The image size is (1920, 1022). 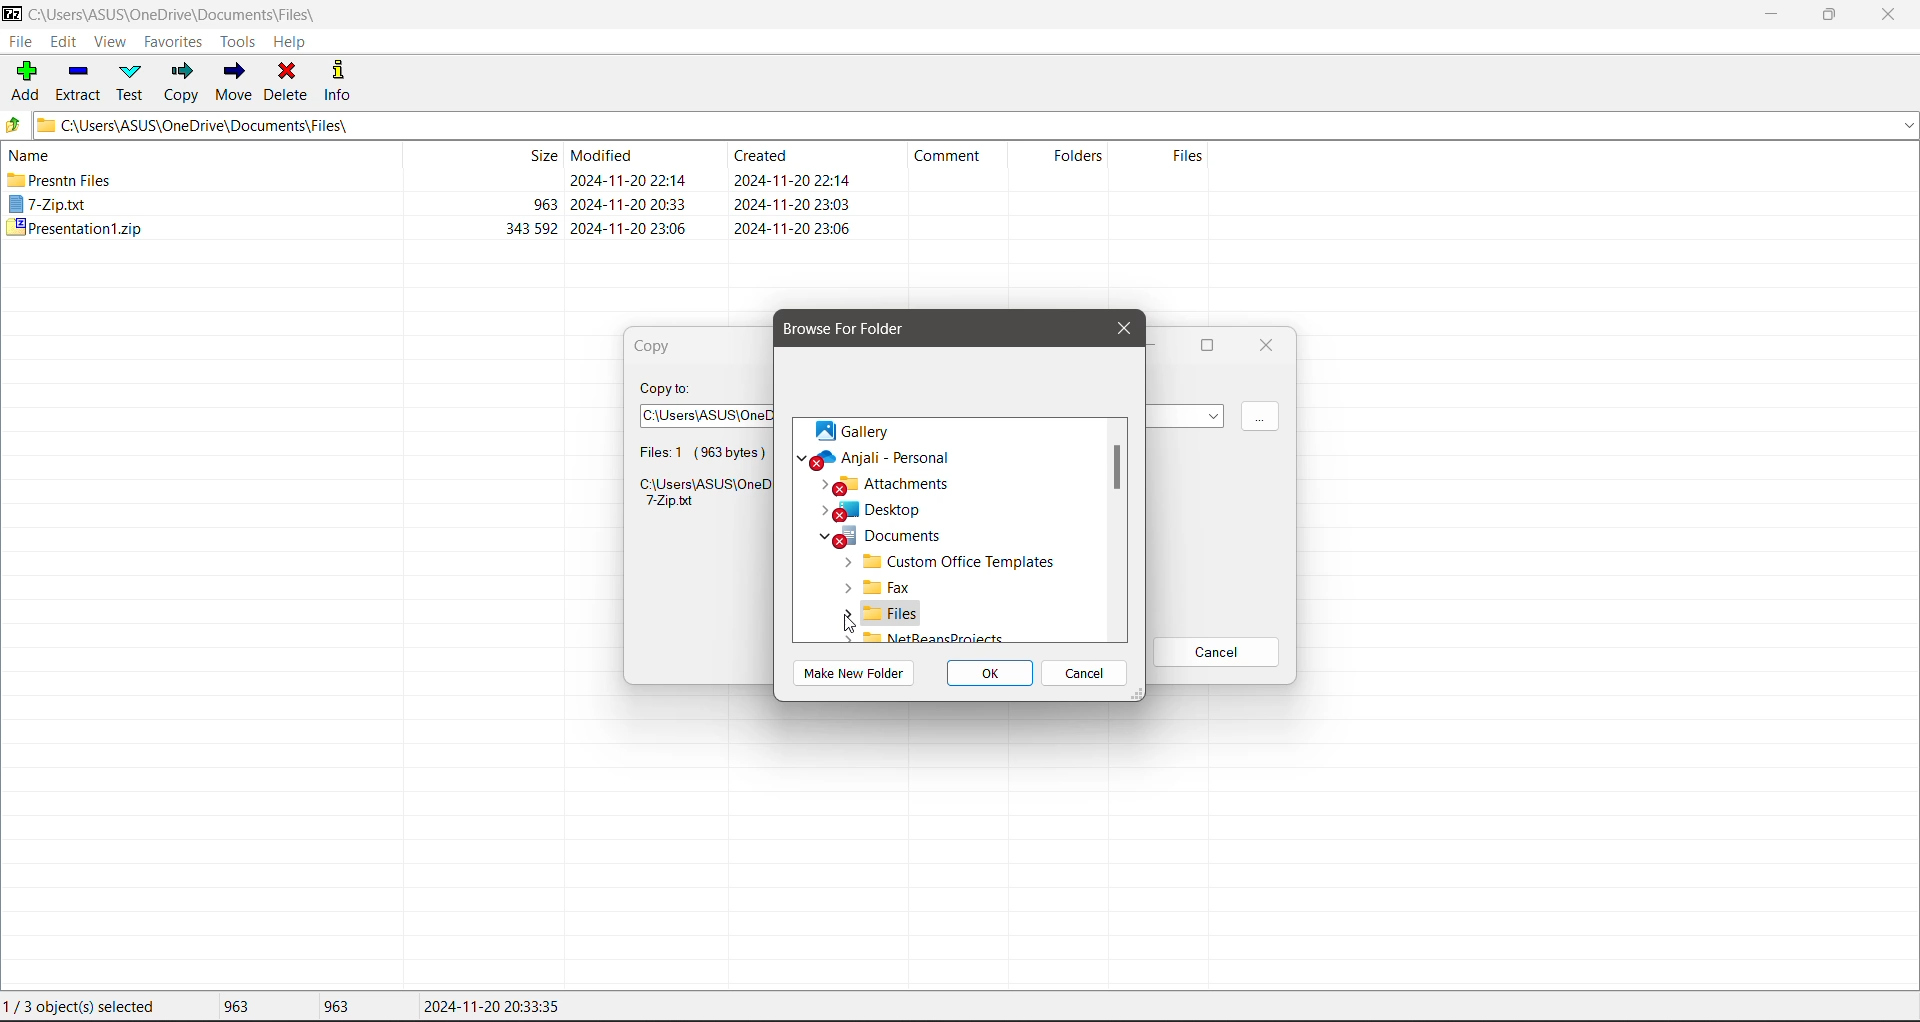 What do you see at coordinates (19, 41) in the screenshot?
I see `File` at bounding box center [19, 41].